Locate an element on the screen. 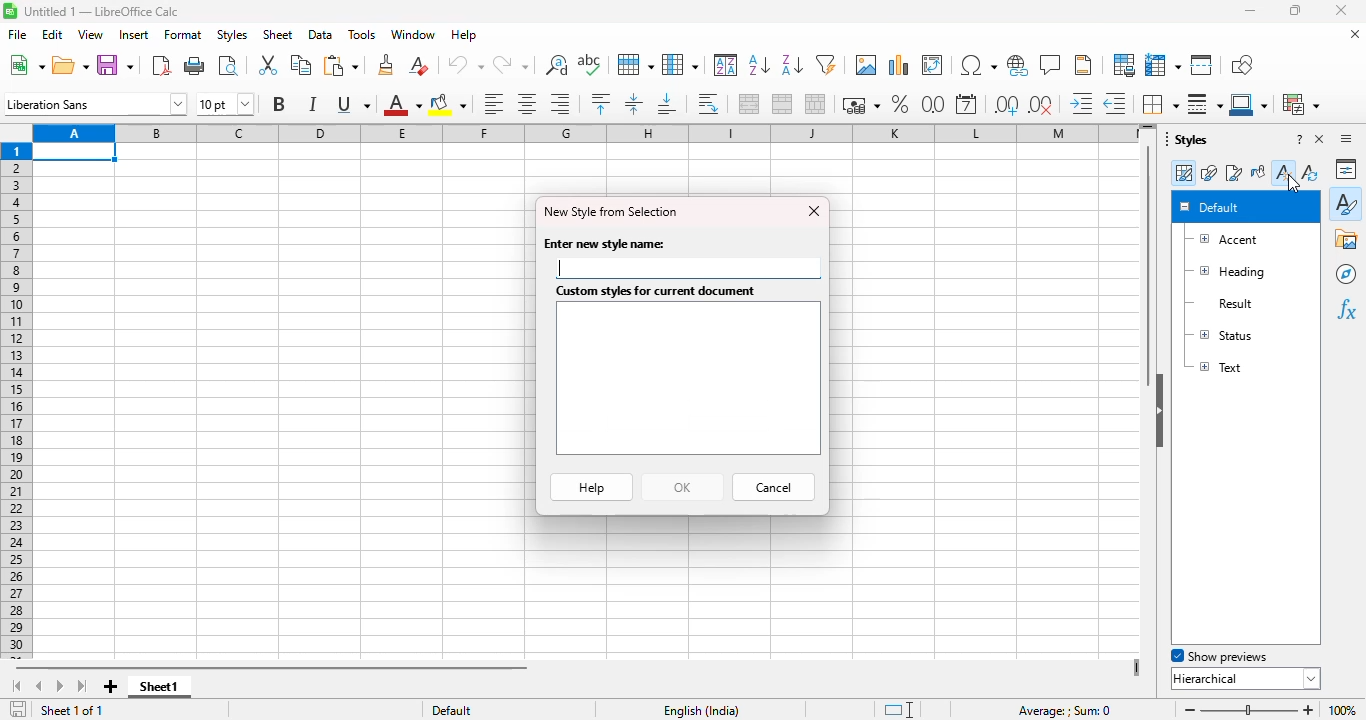 The width and height of the screenshot is (1366, 720). insert image is located at coordinates (867, 65).